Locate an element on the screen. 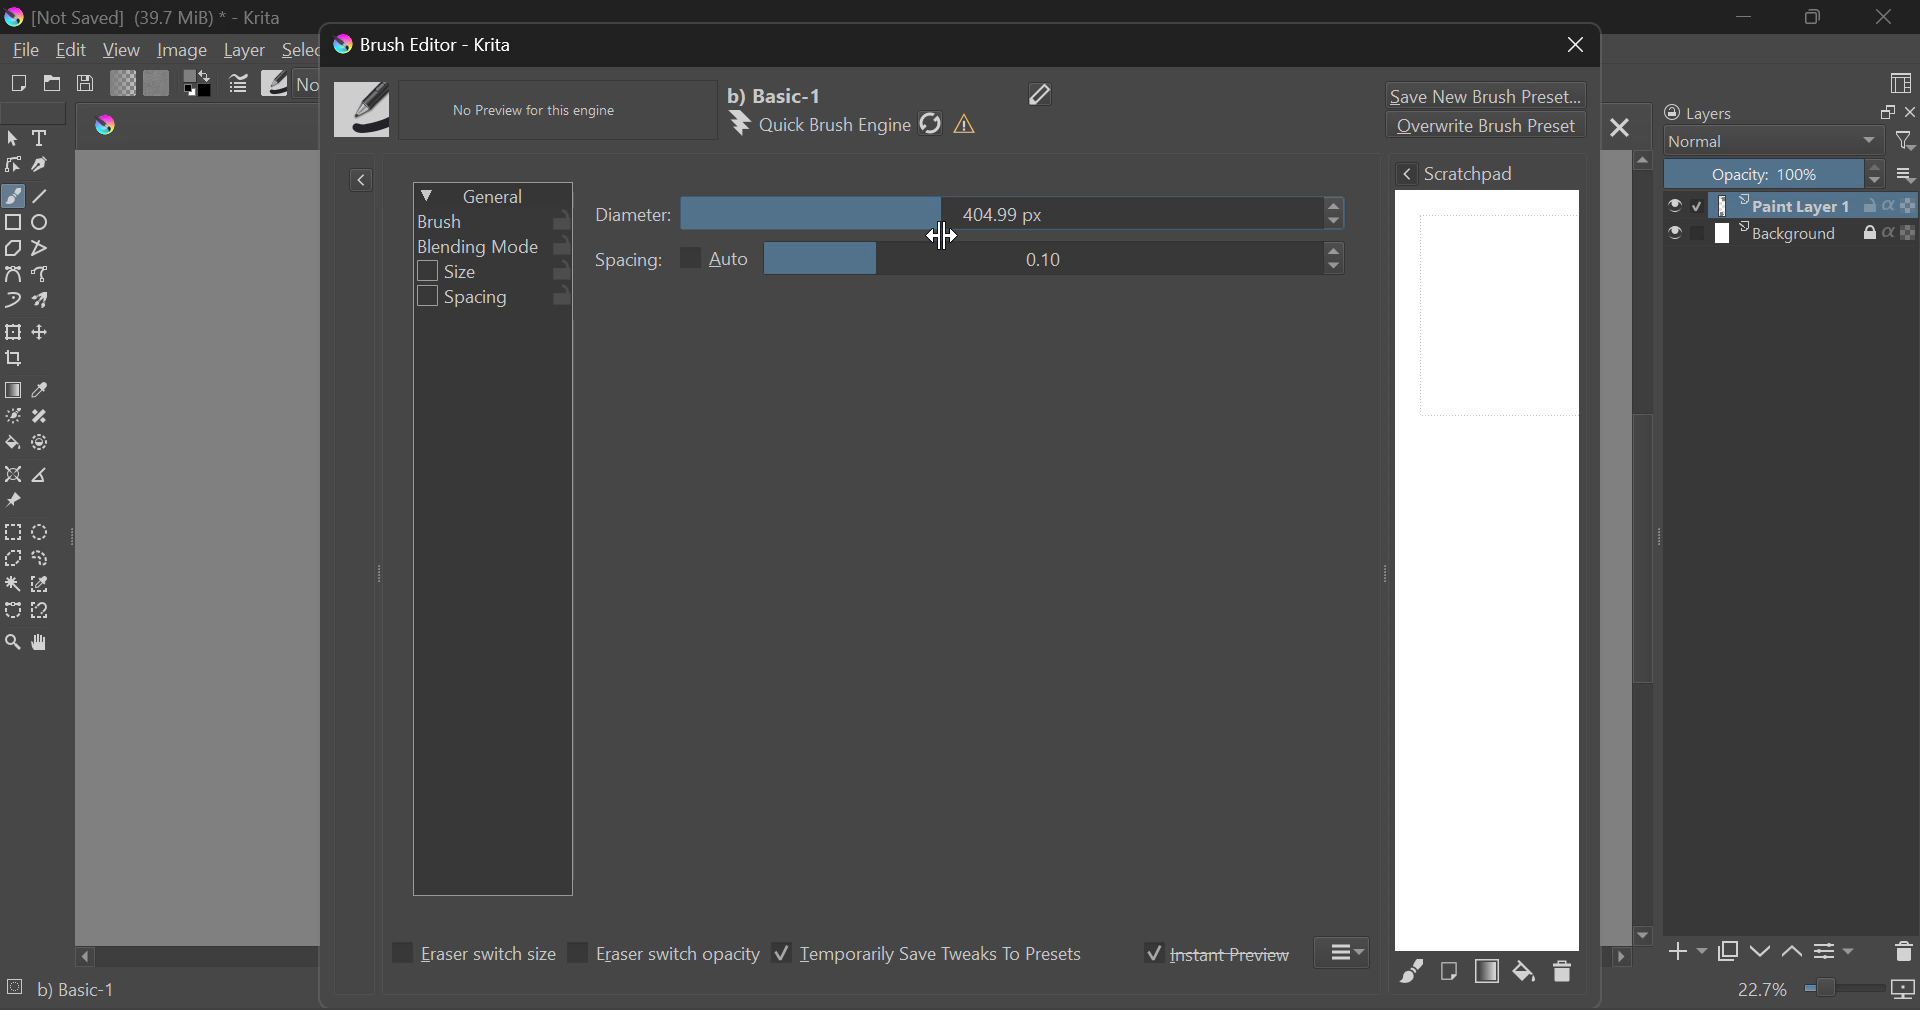  Close is located at coordinates (1885, 17).